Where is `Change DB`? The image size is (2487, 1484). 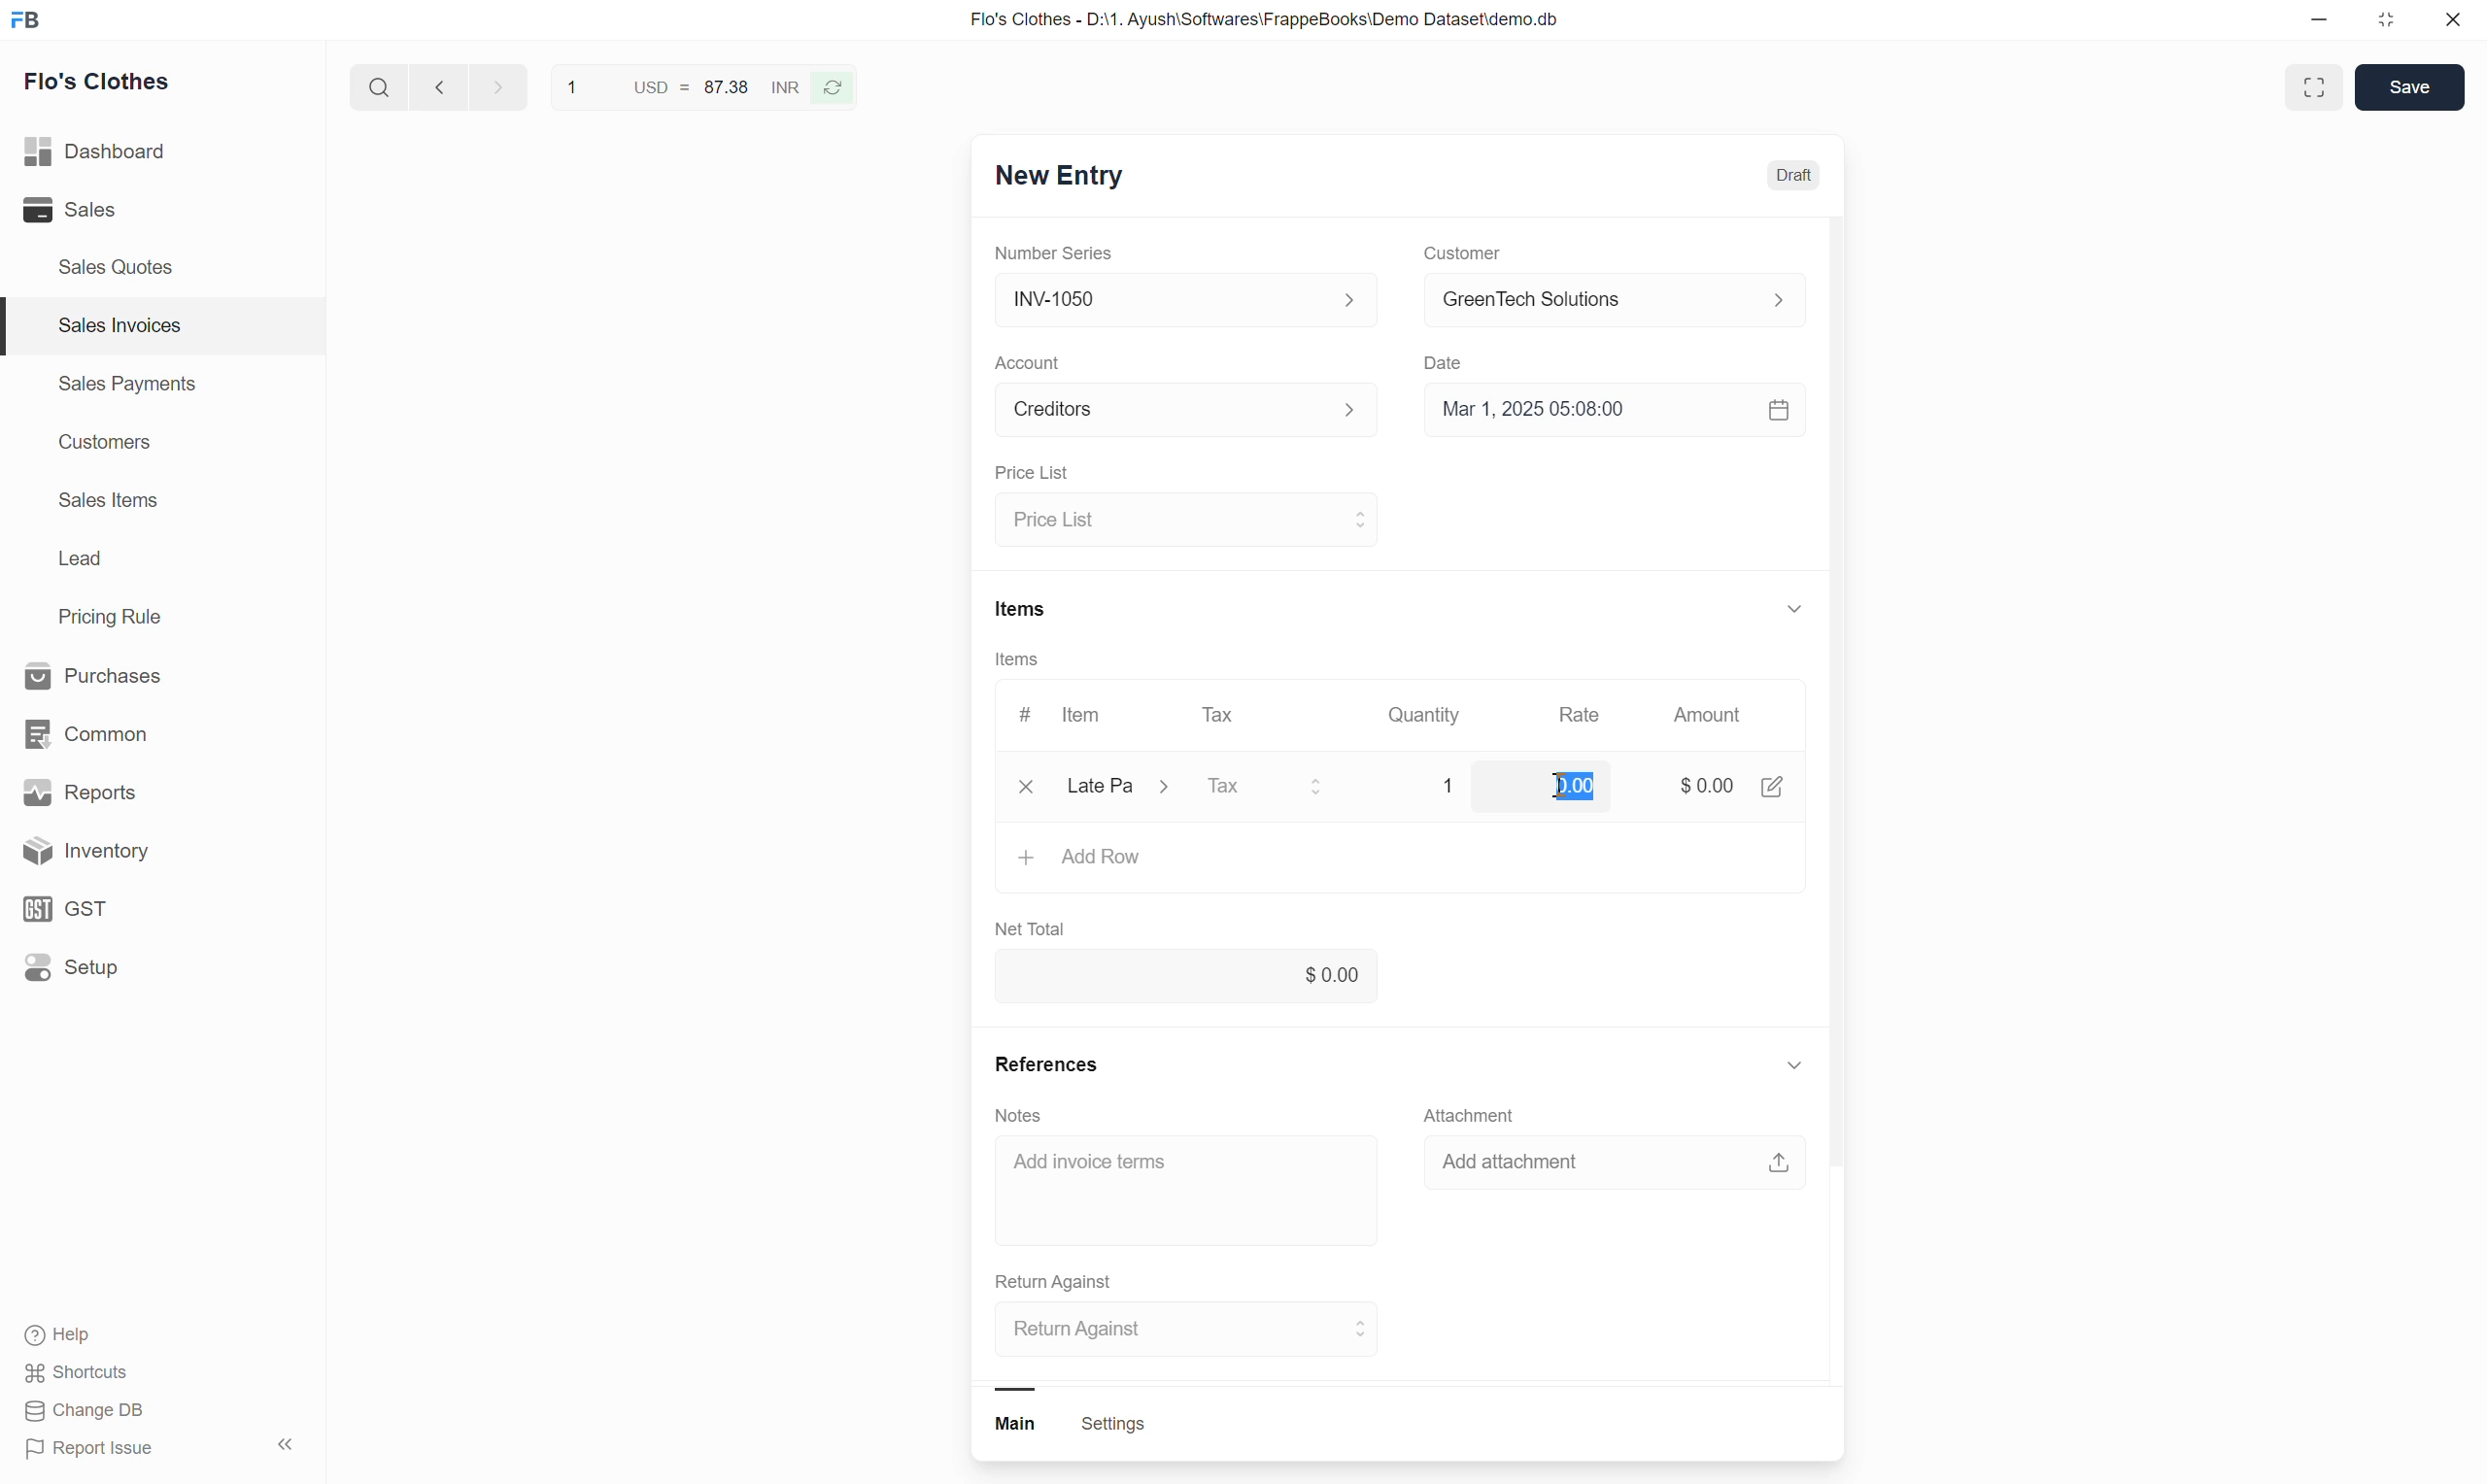 Change DB is located at coordinates (88, 1414).